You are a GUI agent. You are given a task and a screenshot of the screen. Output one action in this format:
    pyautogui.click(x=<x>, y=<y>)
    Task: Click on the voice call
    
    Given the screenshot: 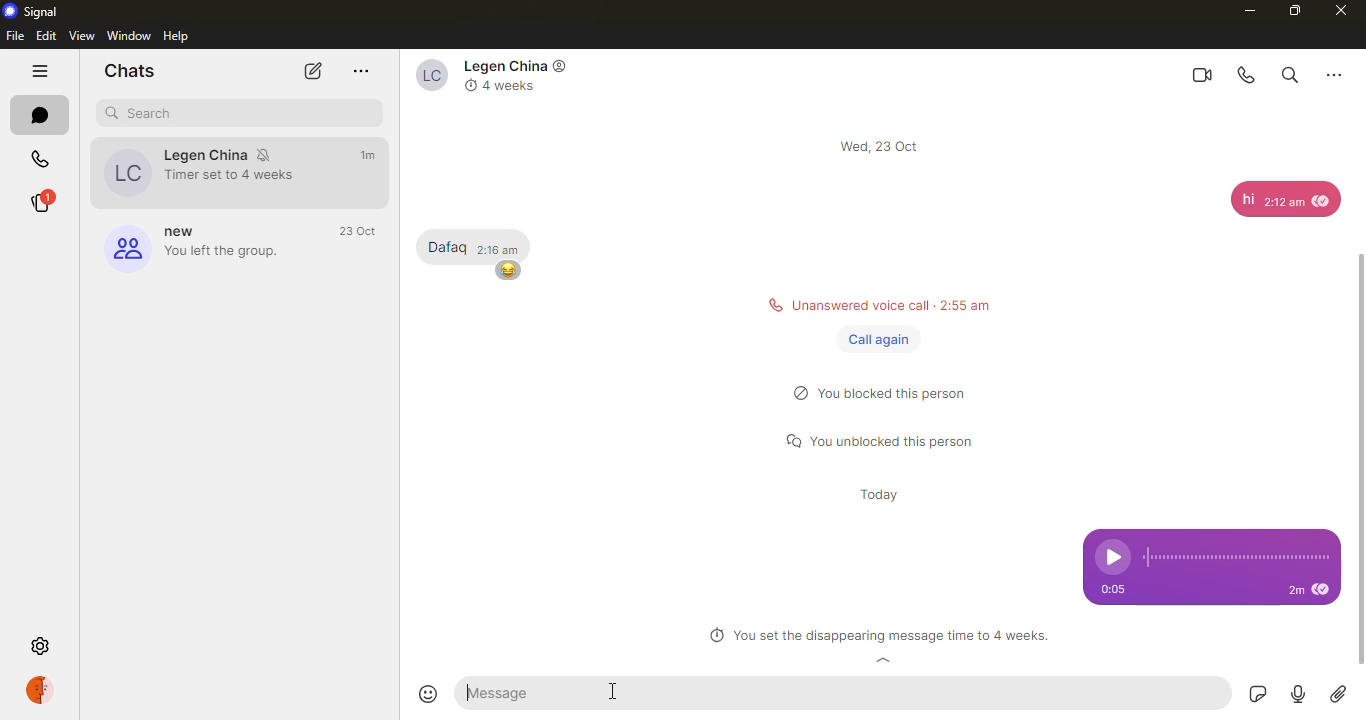 What is the action you would take?
    pyautogui.click(x=1248, y=75)
    